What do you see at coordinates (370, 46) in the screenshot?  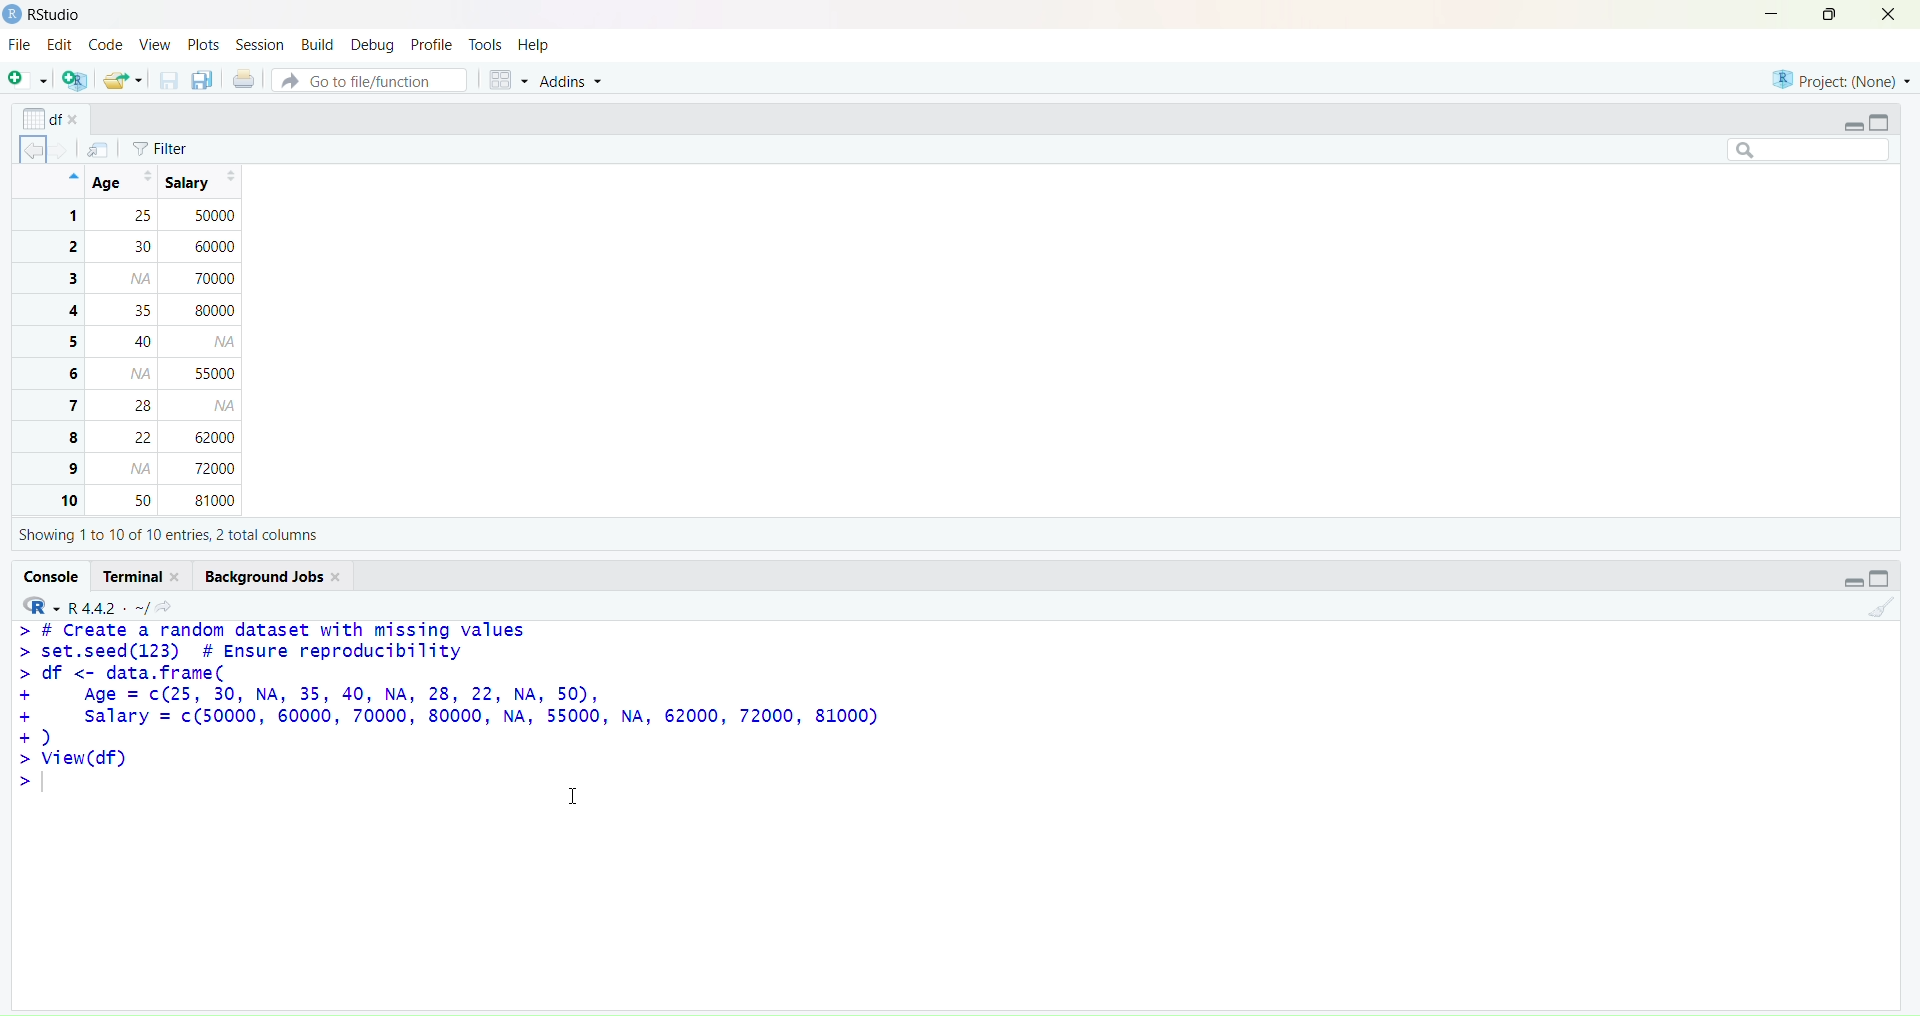 I see `debug` at bounding box center [370, 46].